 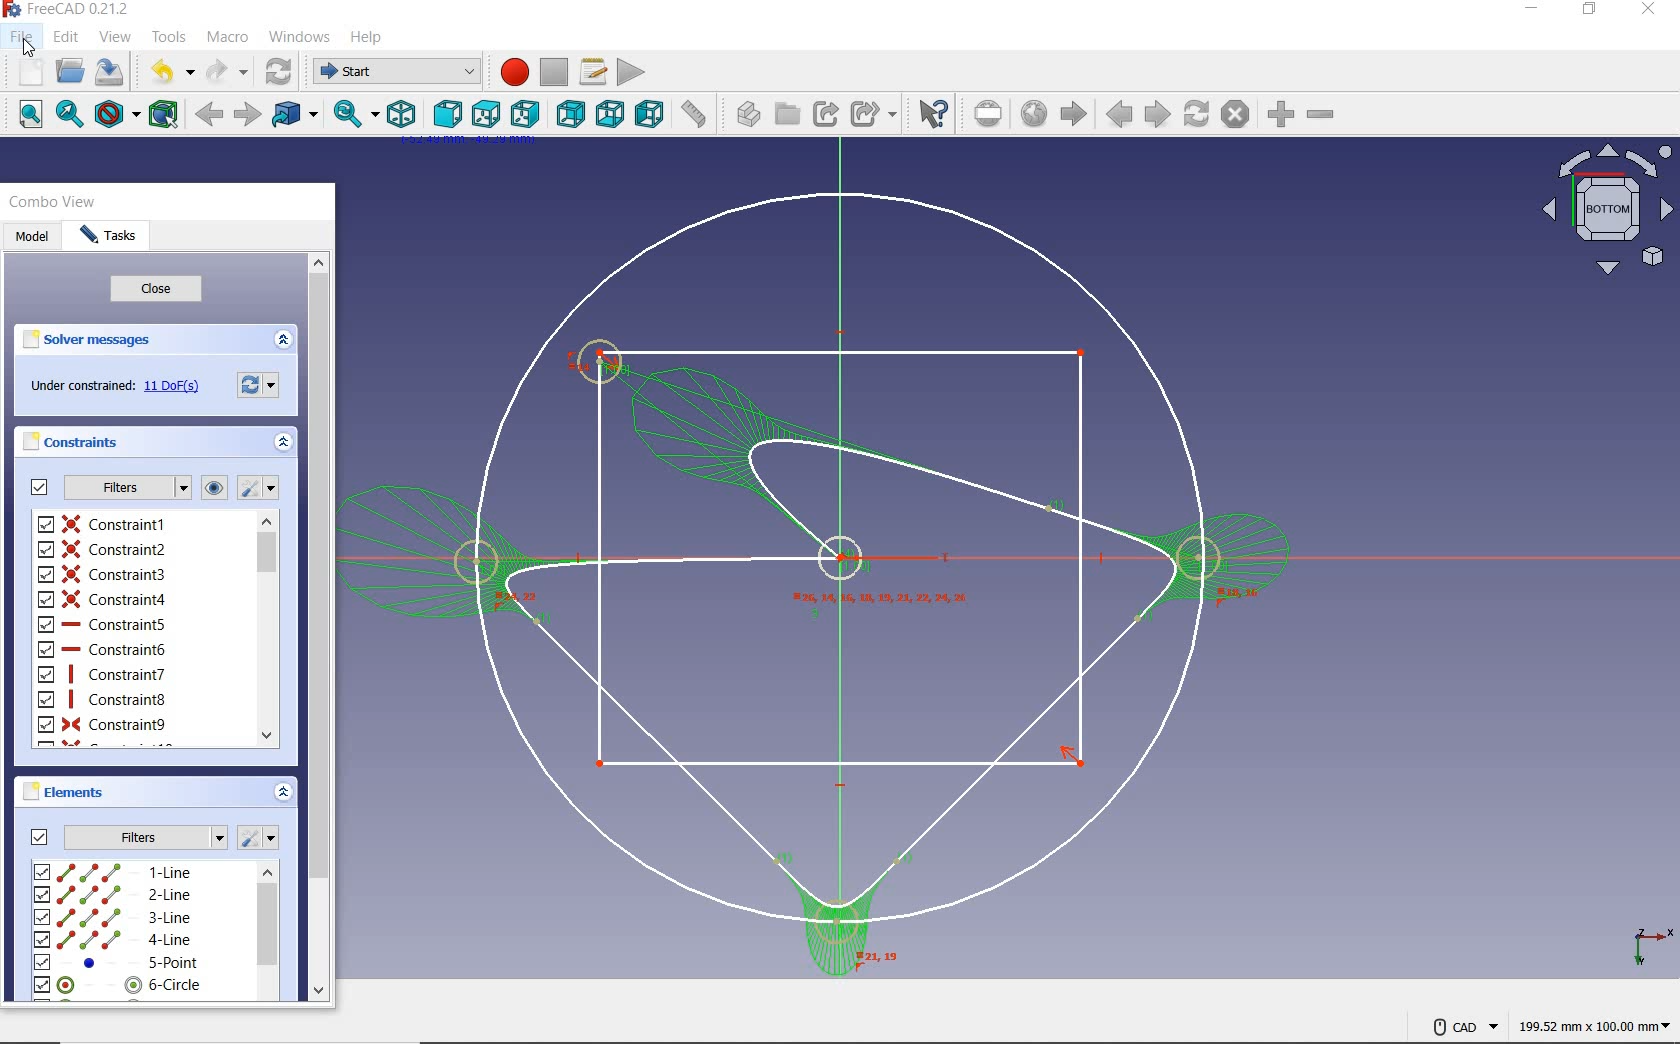 What do you see at coordinates (103, 699) in the screenshot?
I see `constraint8` at bounding box center [103, 699].